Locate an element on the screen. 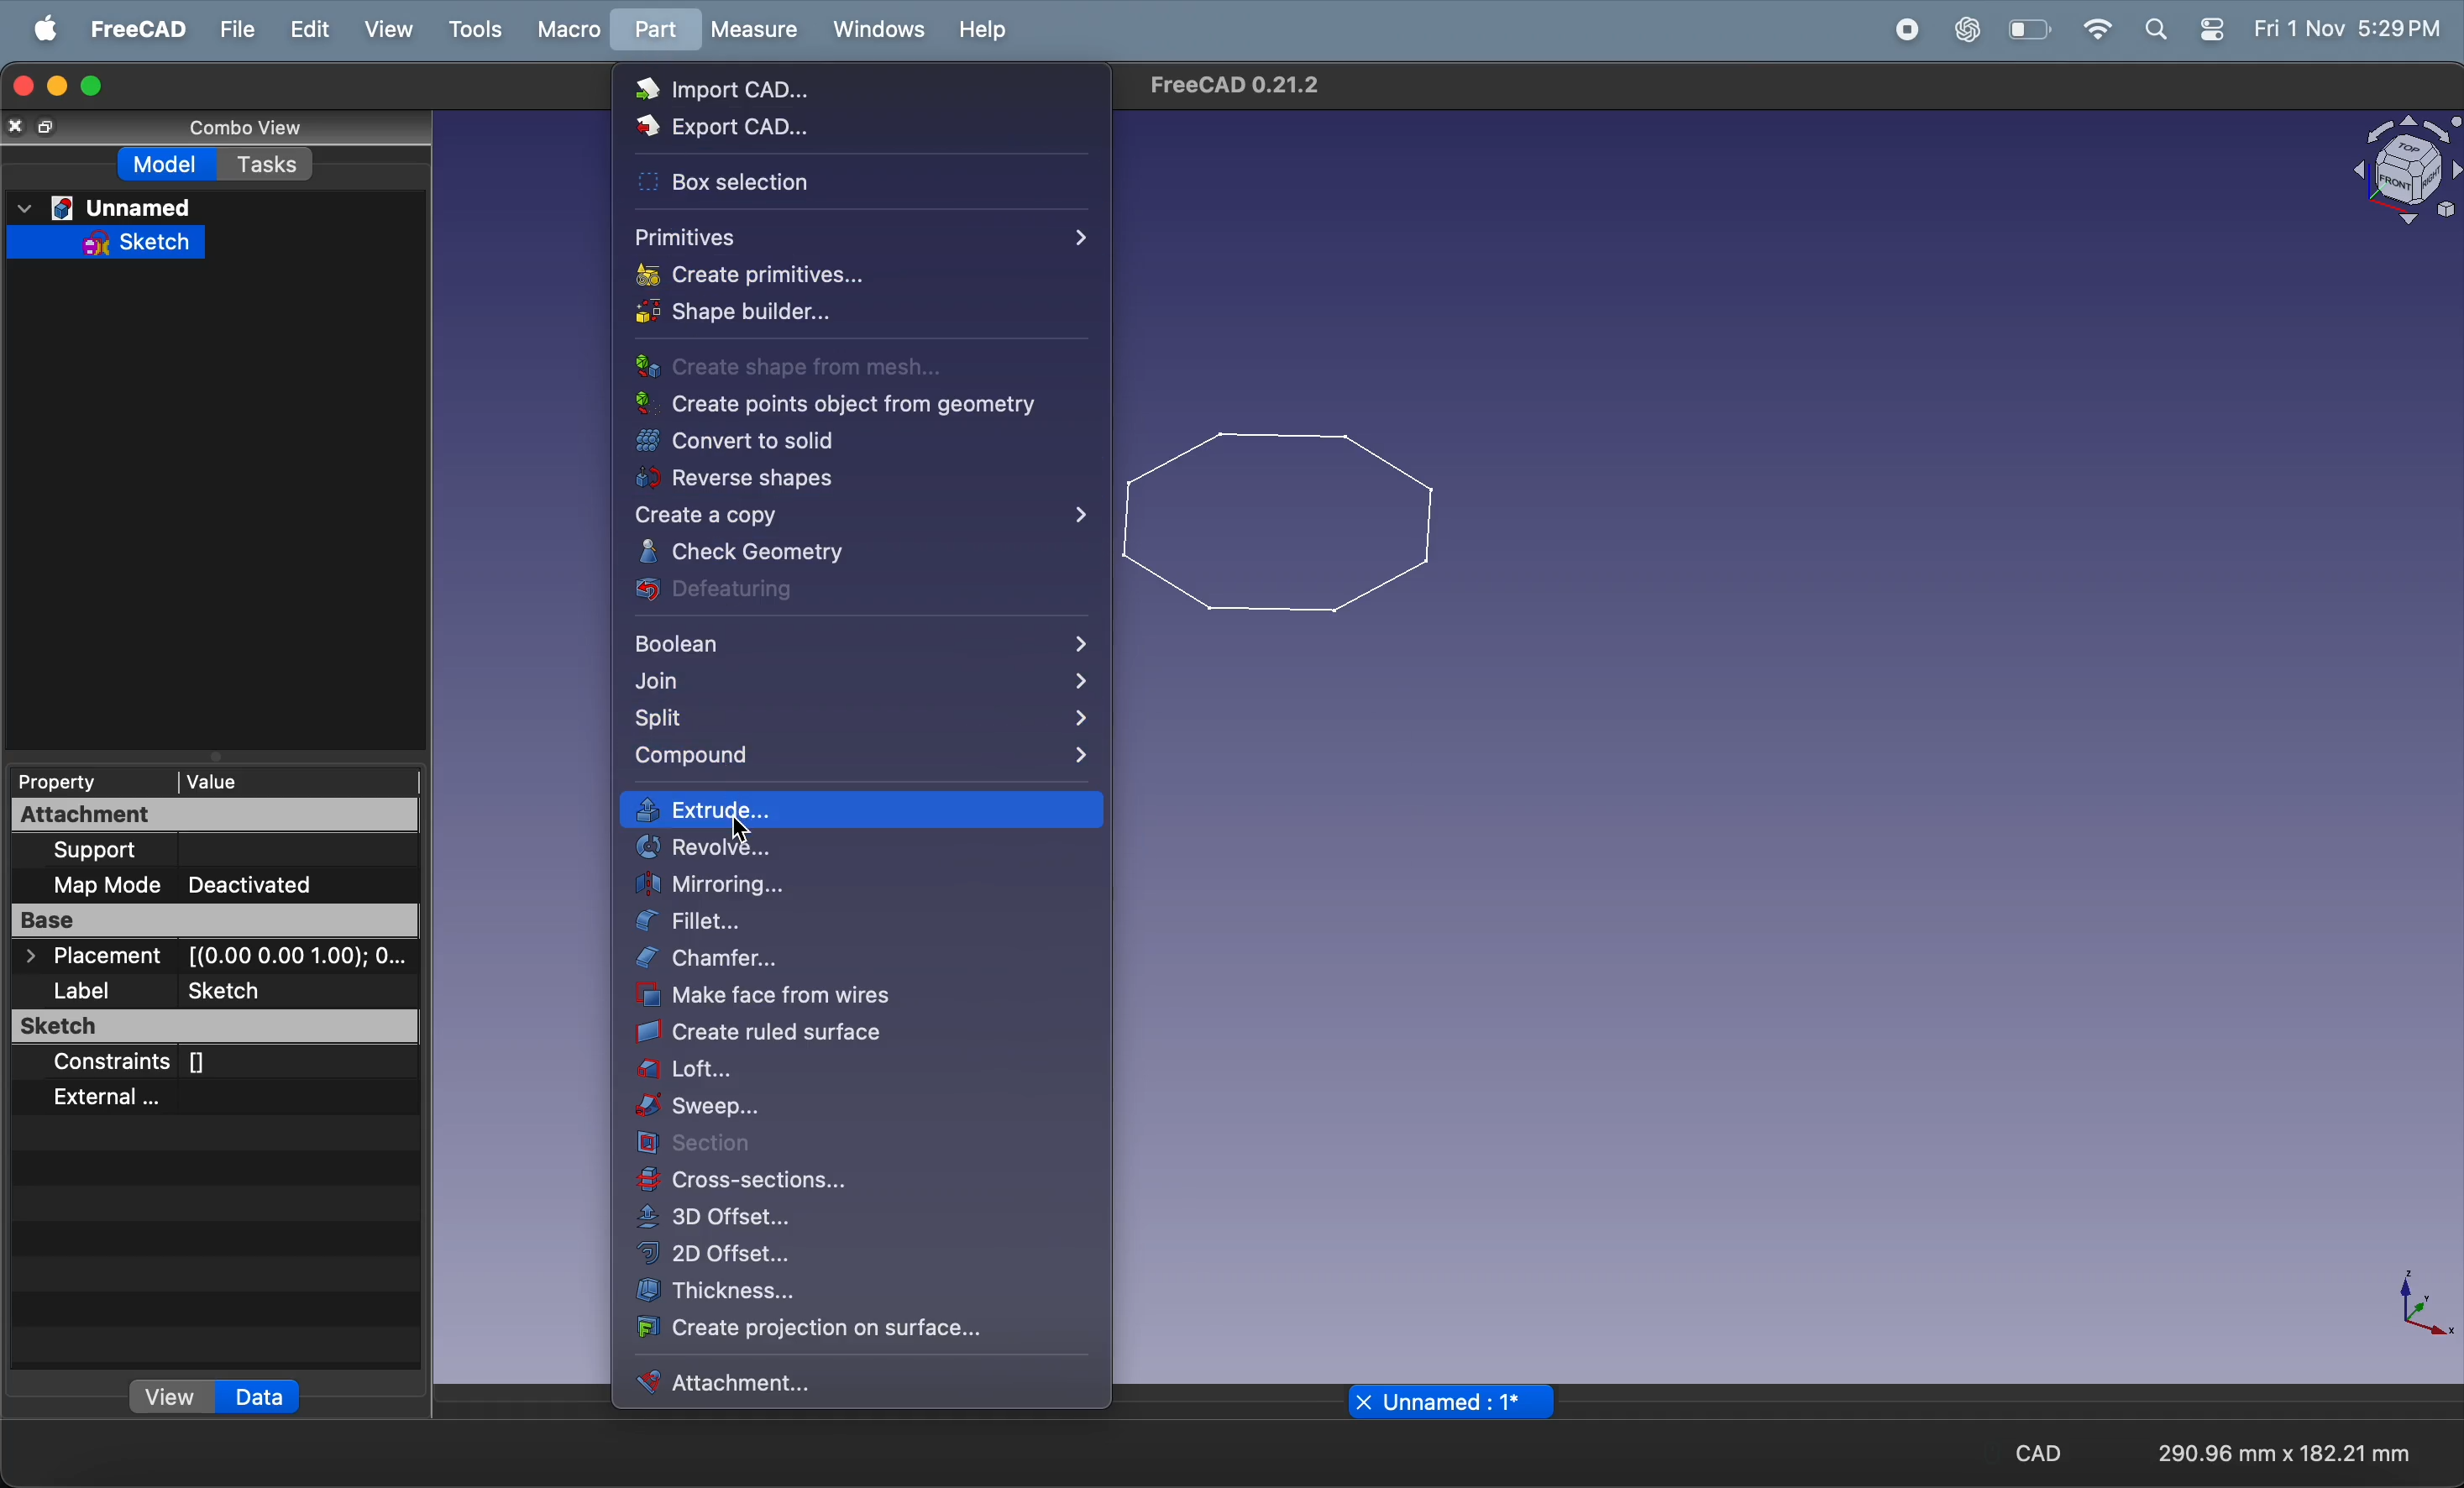 The height and width of the screenshot is (1488, 2464). apple widgets is located at coordinates (2177, 29).